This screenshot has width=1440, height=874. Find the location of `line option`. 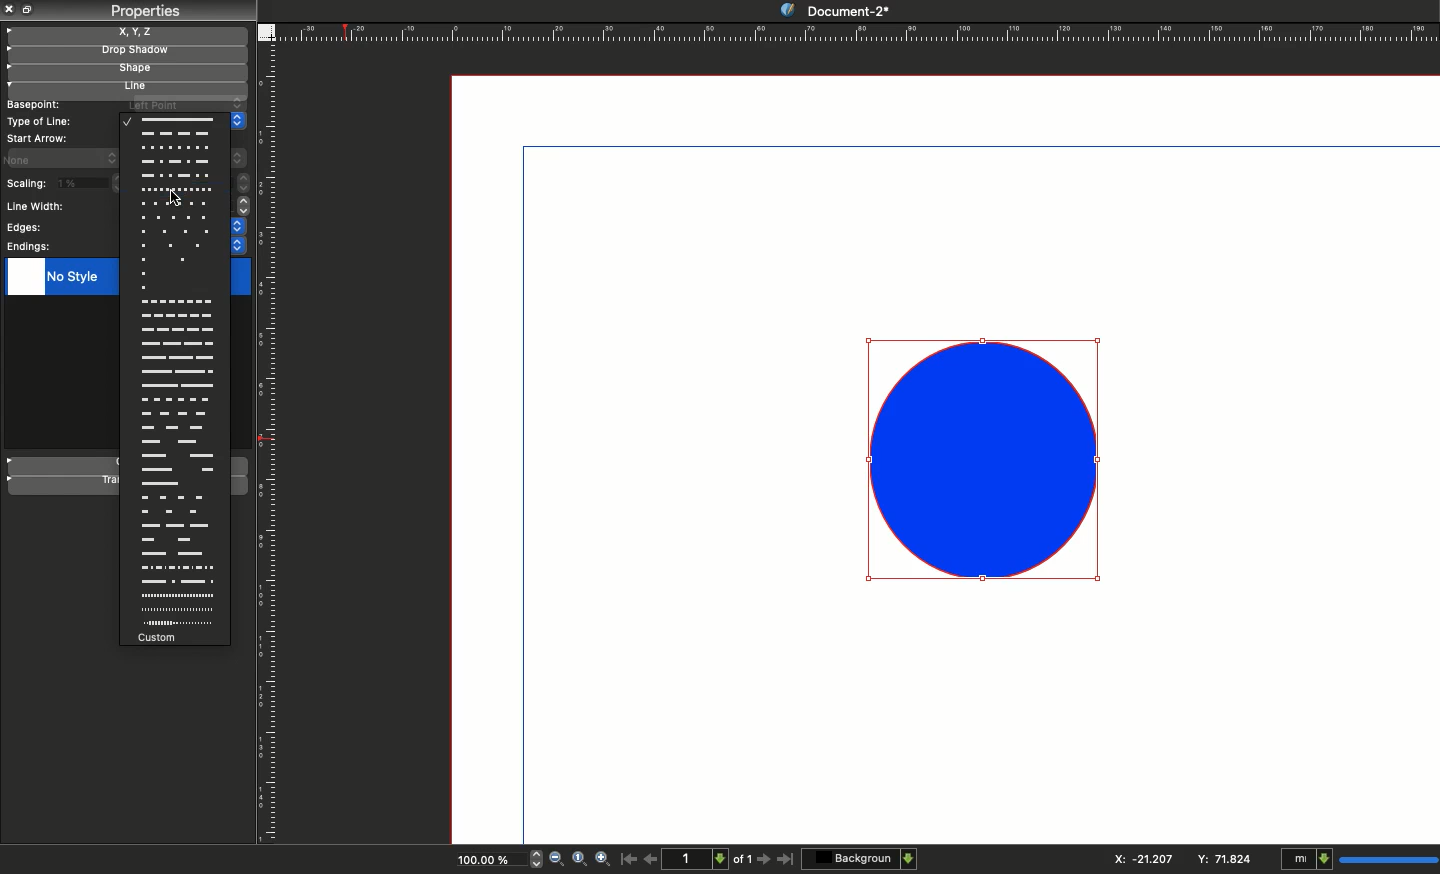

line option is located at coordinates (174, 470).